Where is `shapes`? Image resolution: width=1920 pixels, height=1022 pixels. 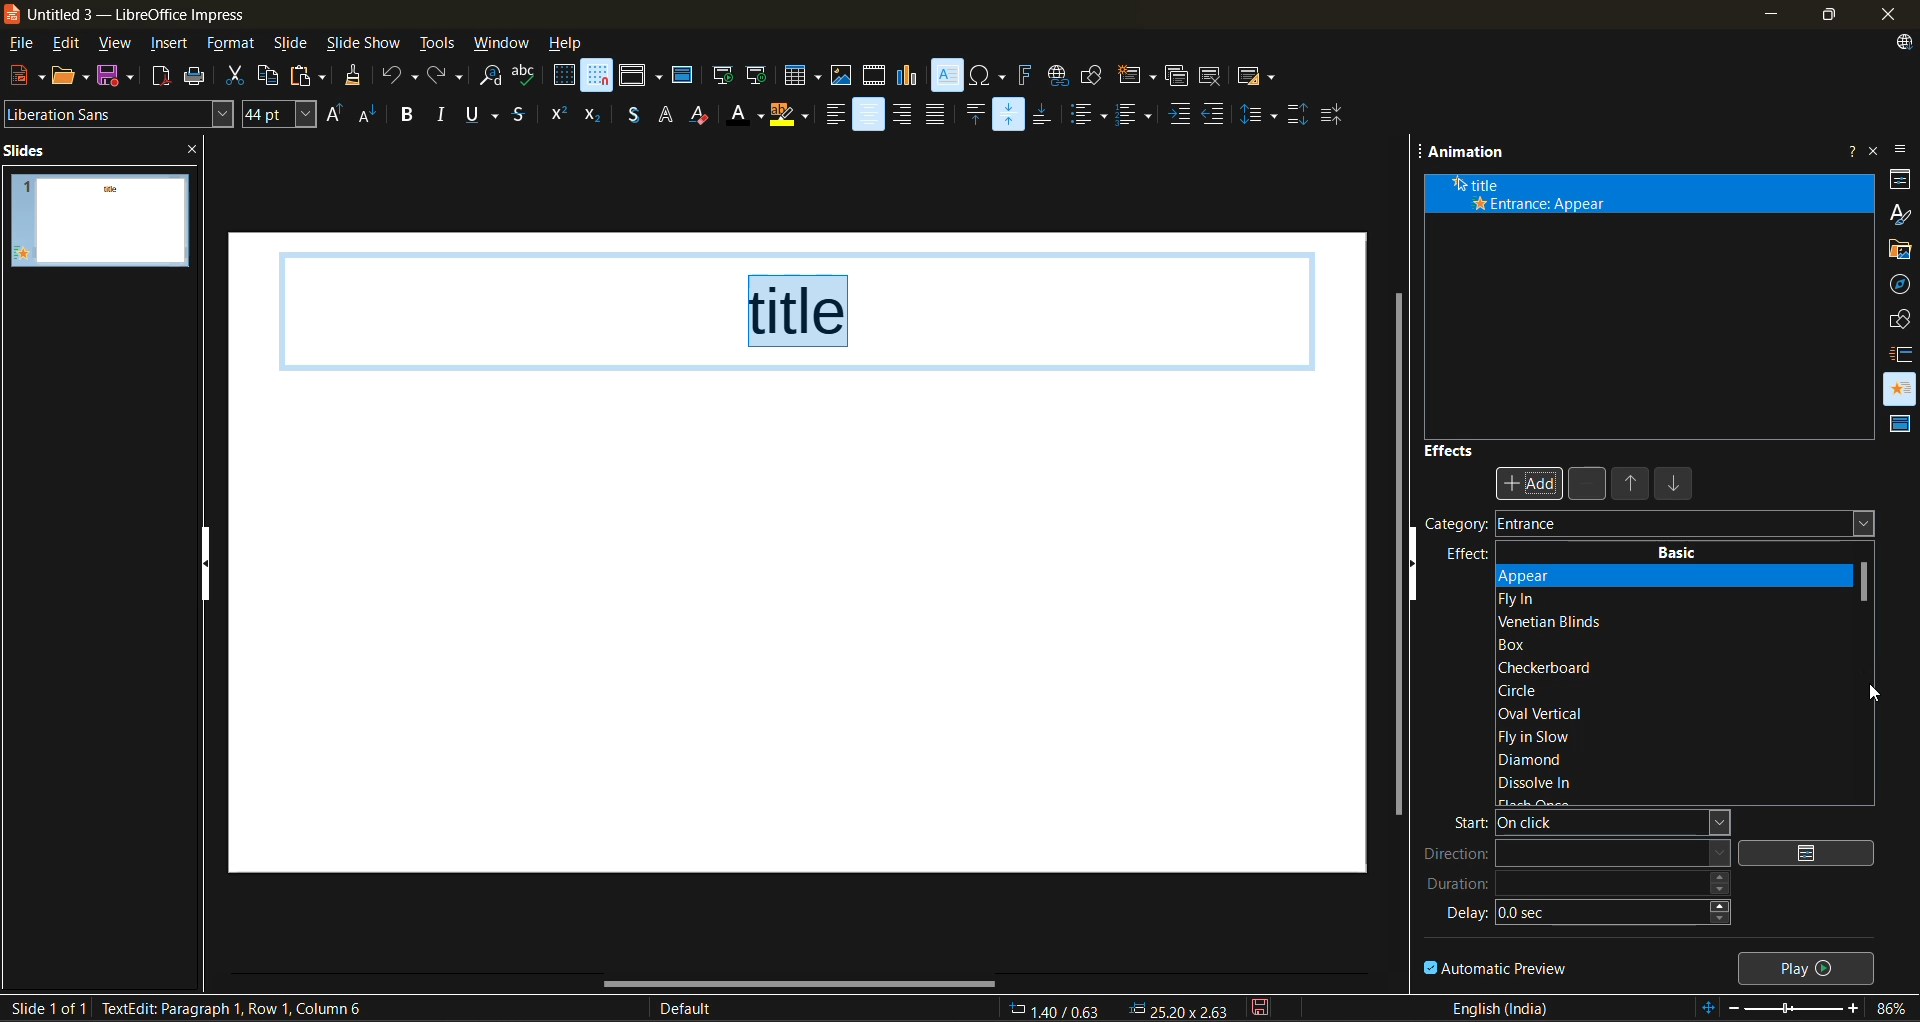 shapes is located at coordinates (1902, 319).